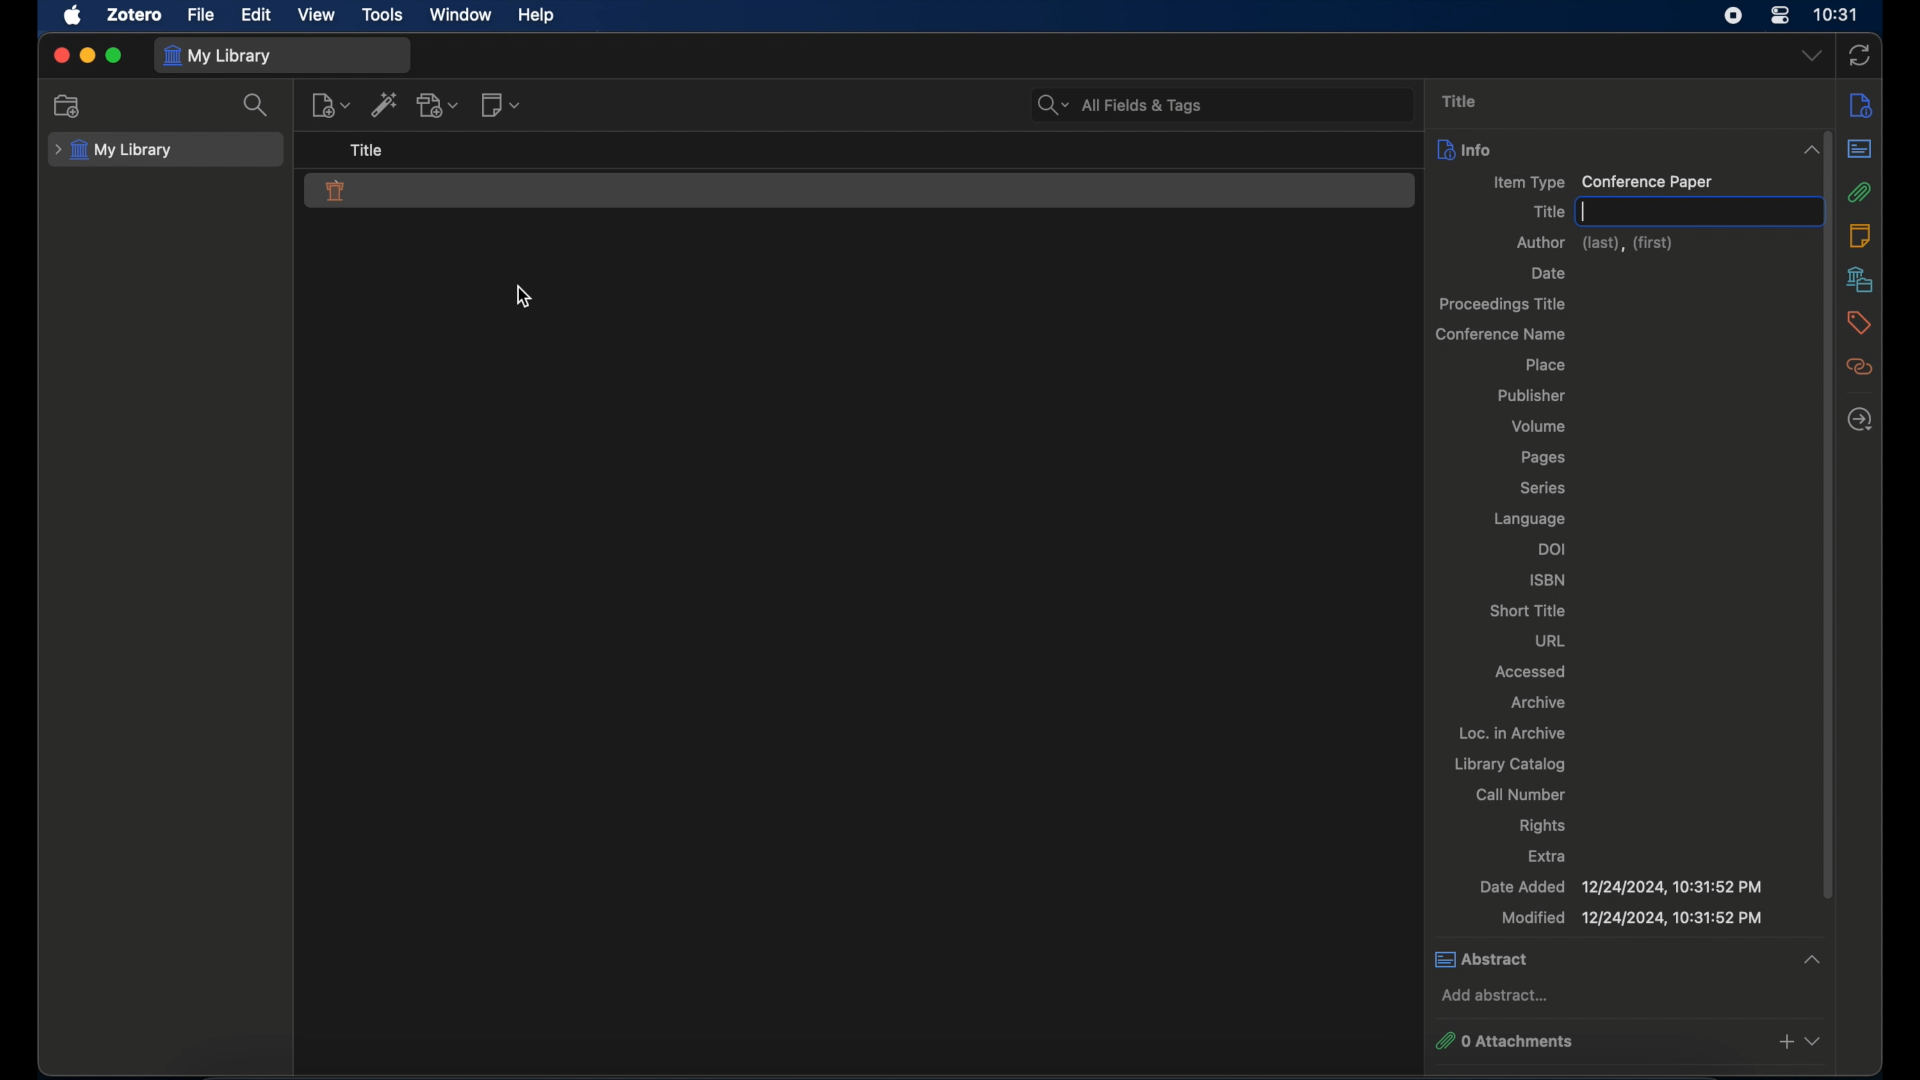 The height and width of the screenshot is (1080, 1920). I want to click on add item by identifier, so click(386, 104).